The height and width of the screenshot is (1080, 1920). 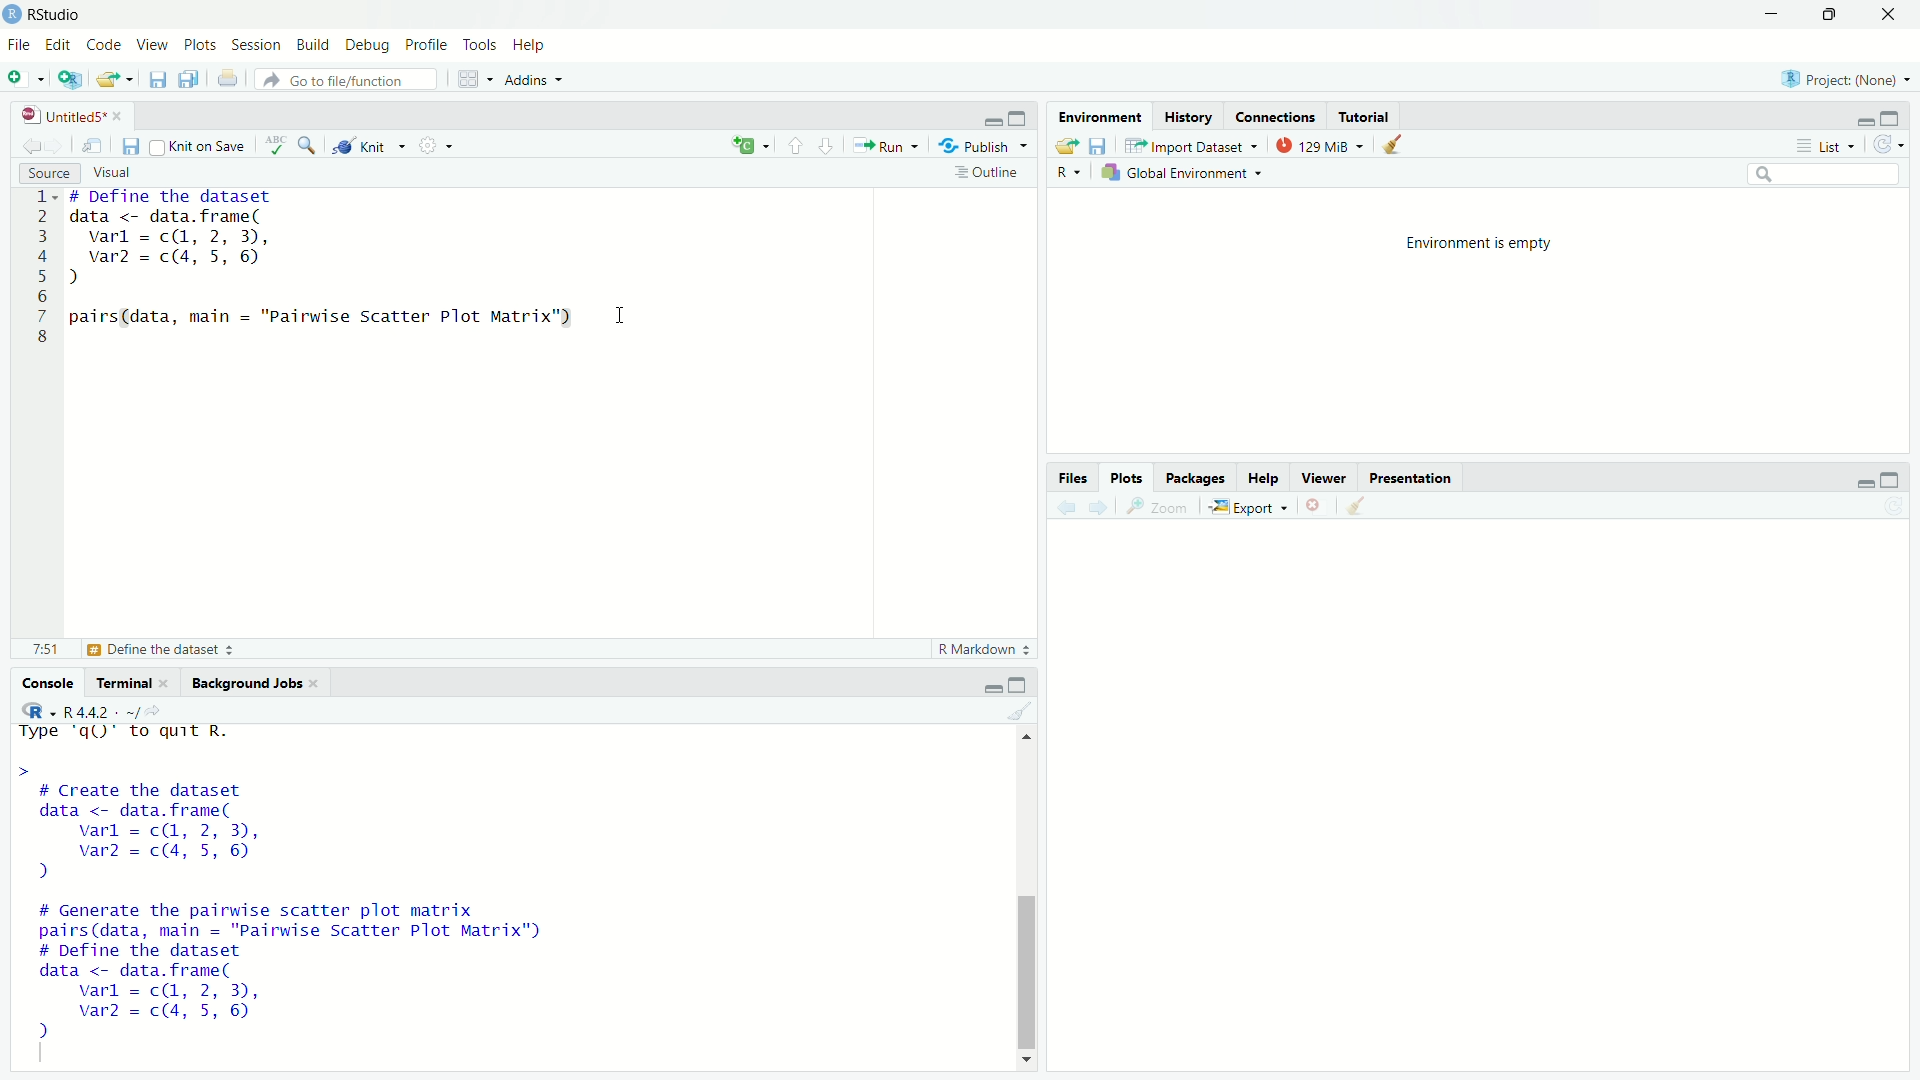 I want to click on Addins, so click(x=537, y=78).